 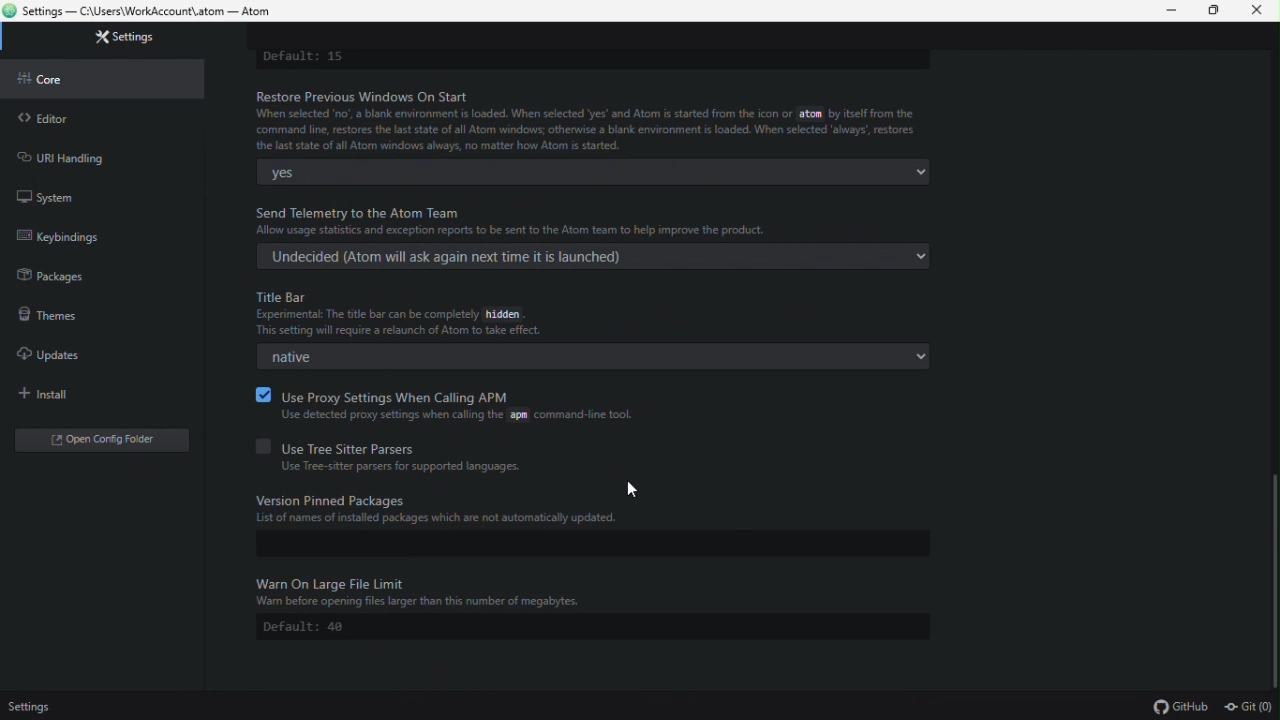 I want to click on close, so click(x=1262, y=11).